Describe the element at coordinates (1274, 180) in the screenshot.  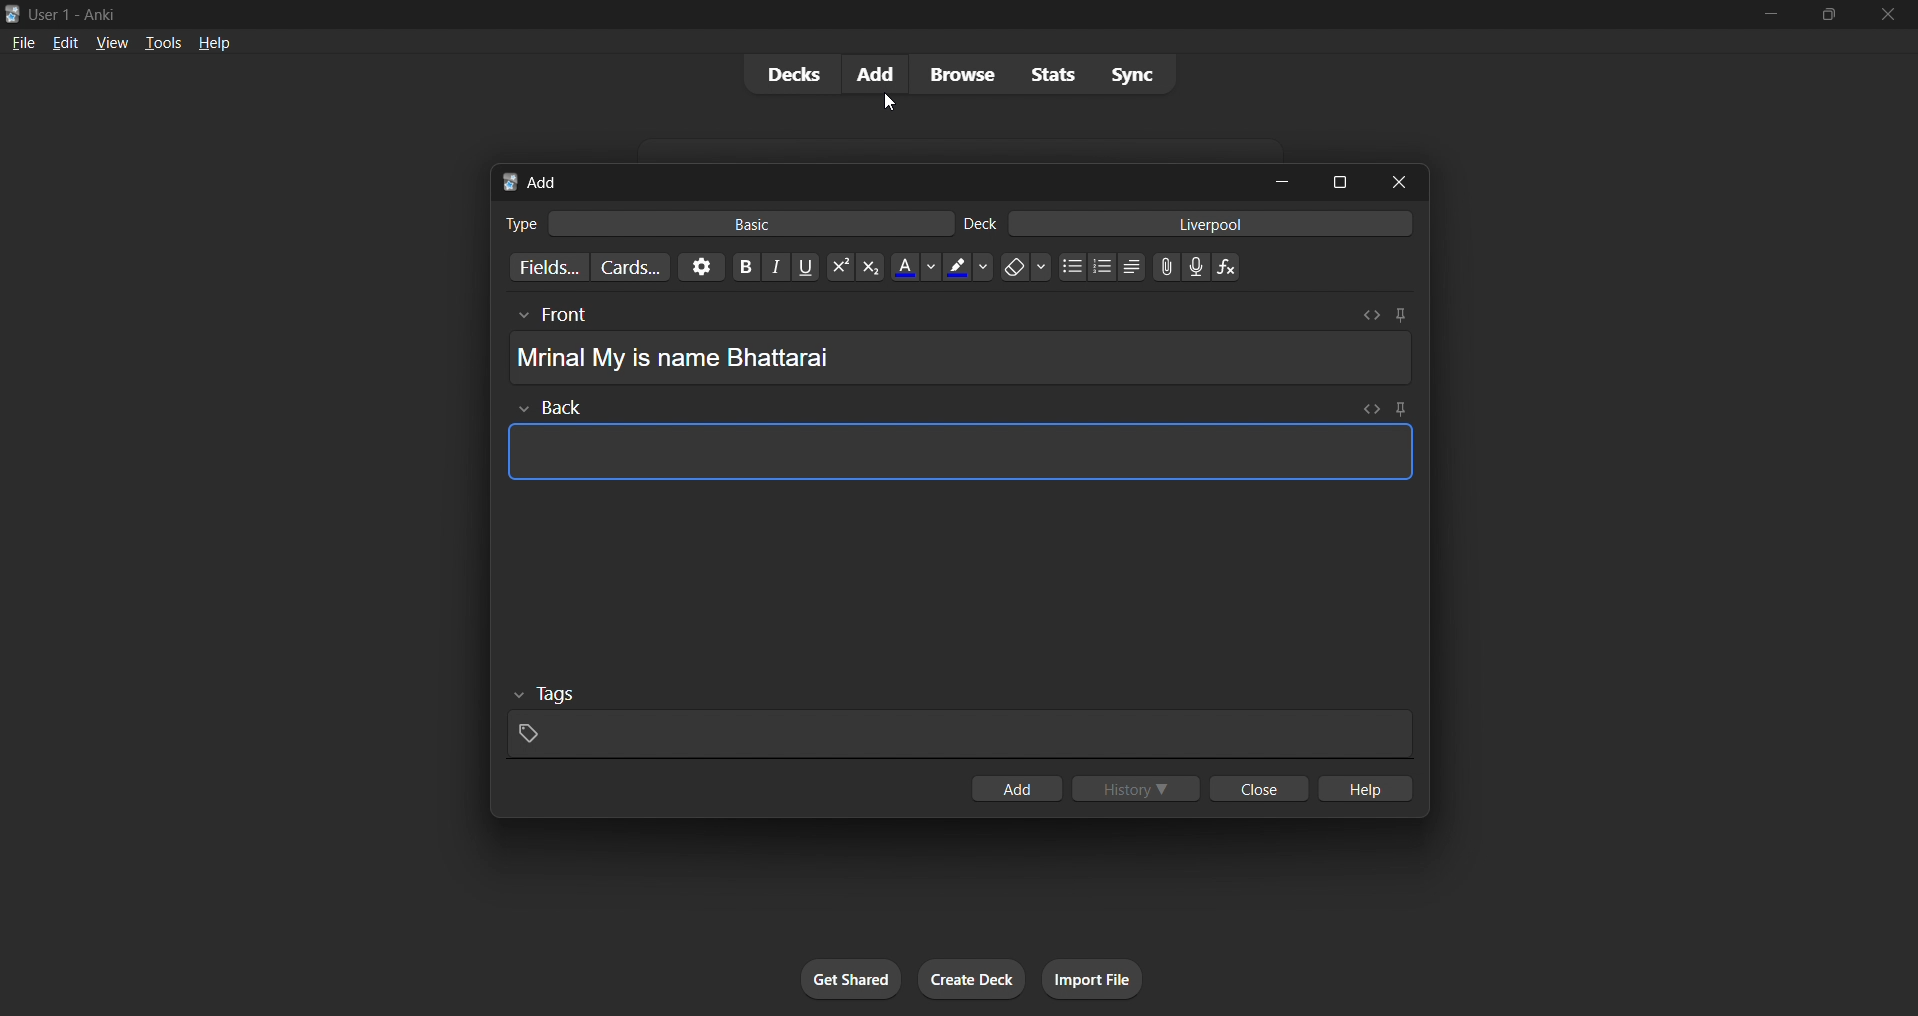
I see `minimize` at that location.